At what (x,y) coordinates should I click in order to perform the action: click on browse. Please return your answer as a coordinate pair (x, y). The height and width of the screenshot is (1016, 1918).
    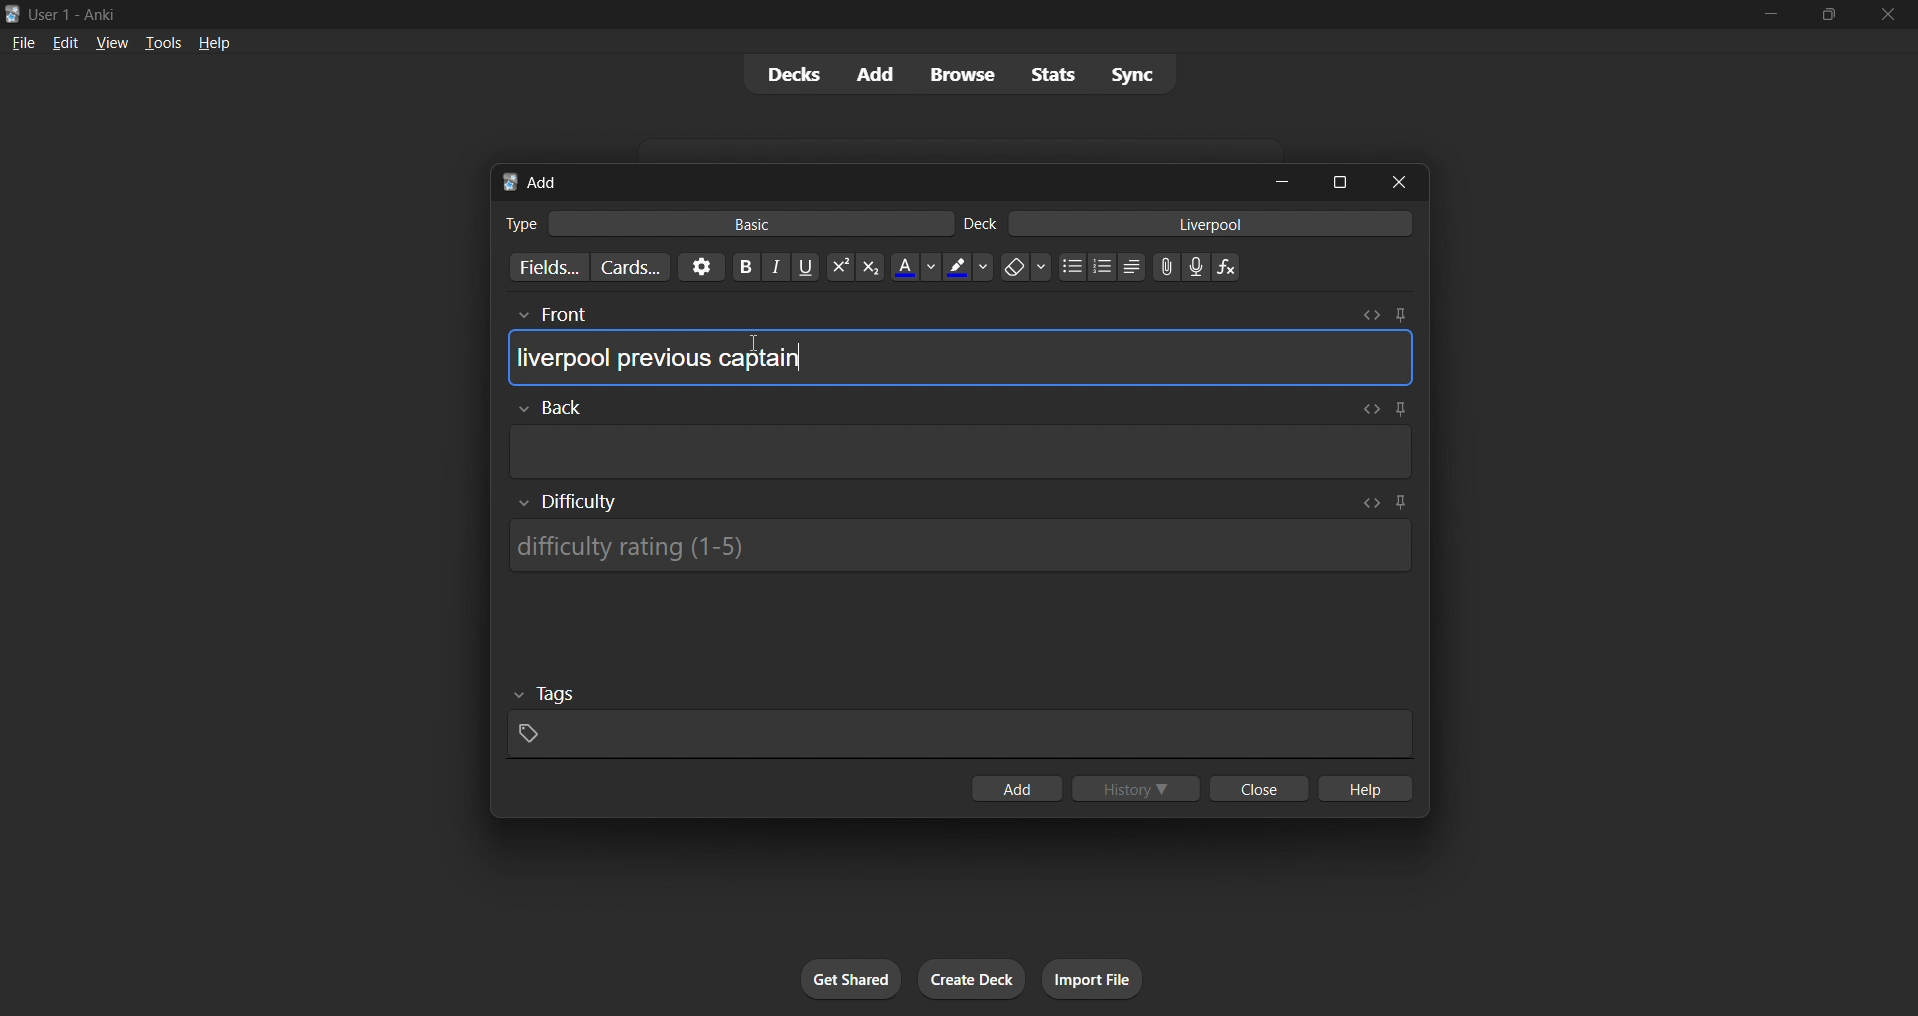
    Looking at the image, I should click on (958, 73).